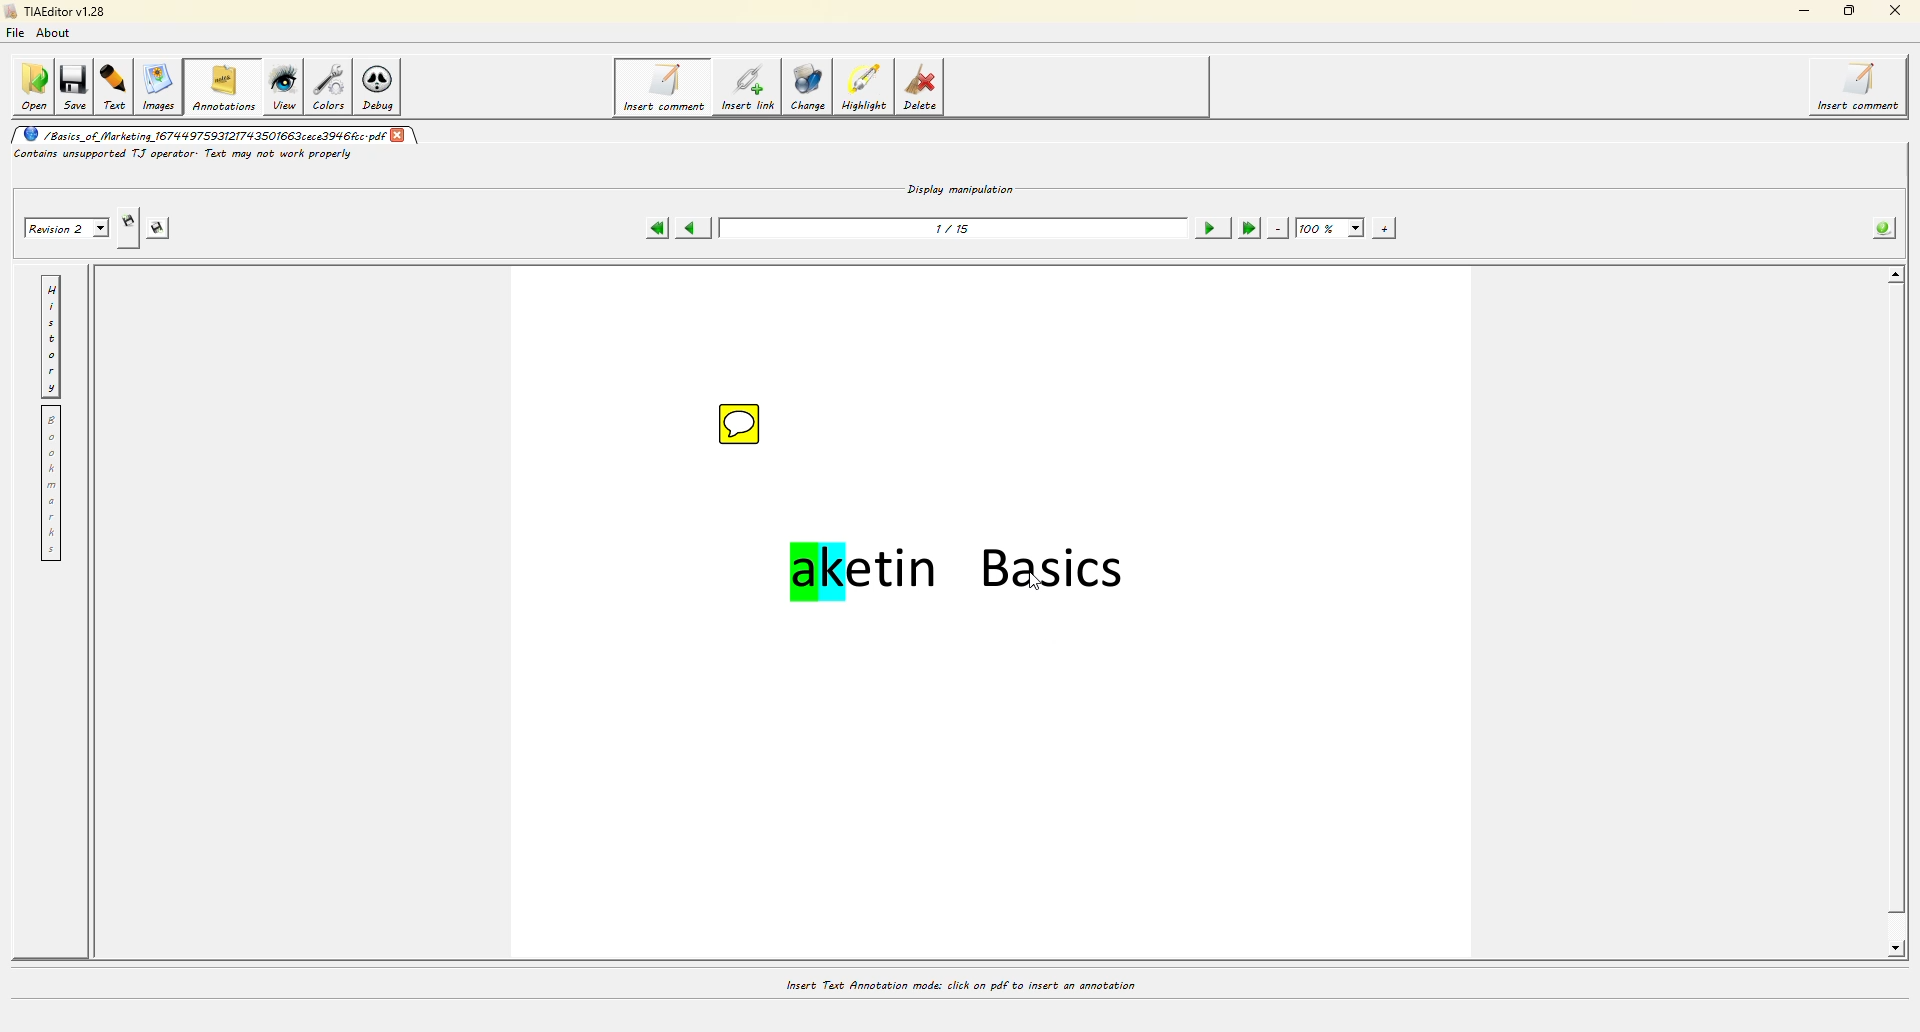  I want to click on scroll bar, so click(1899, 621).